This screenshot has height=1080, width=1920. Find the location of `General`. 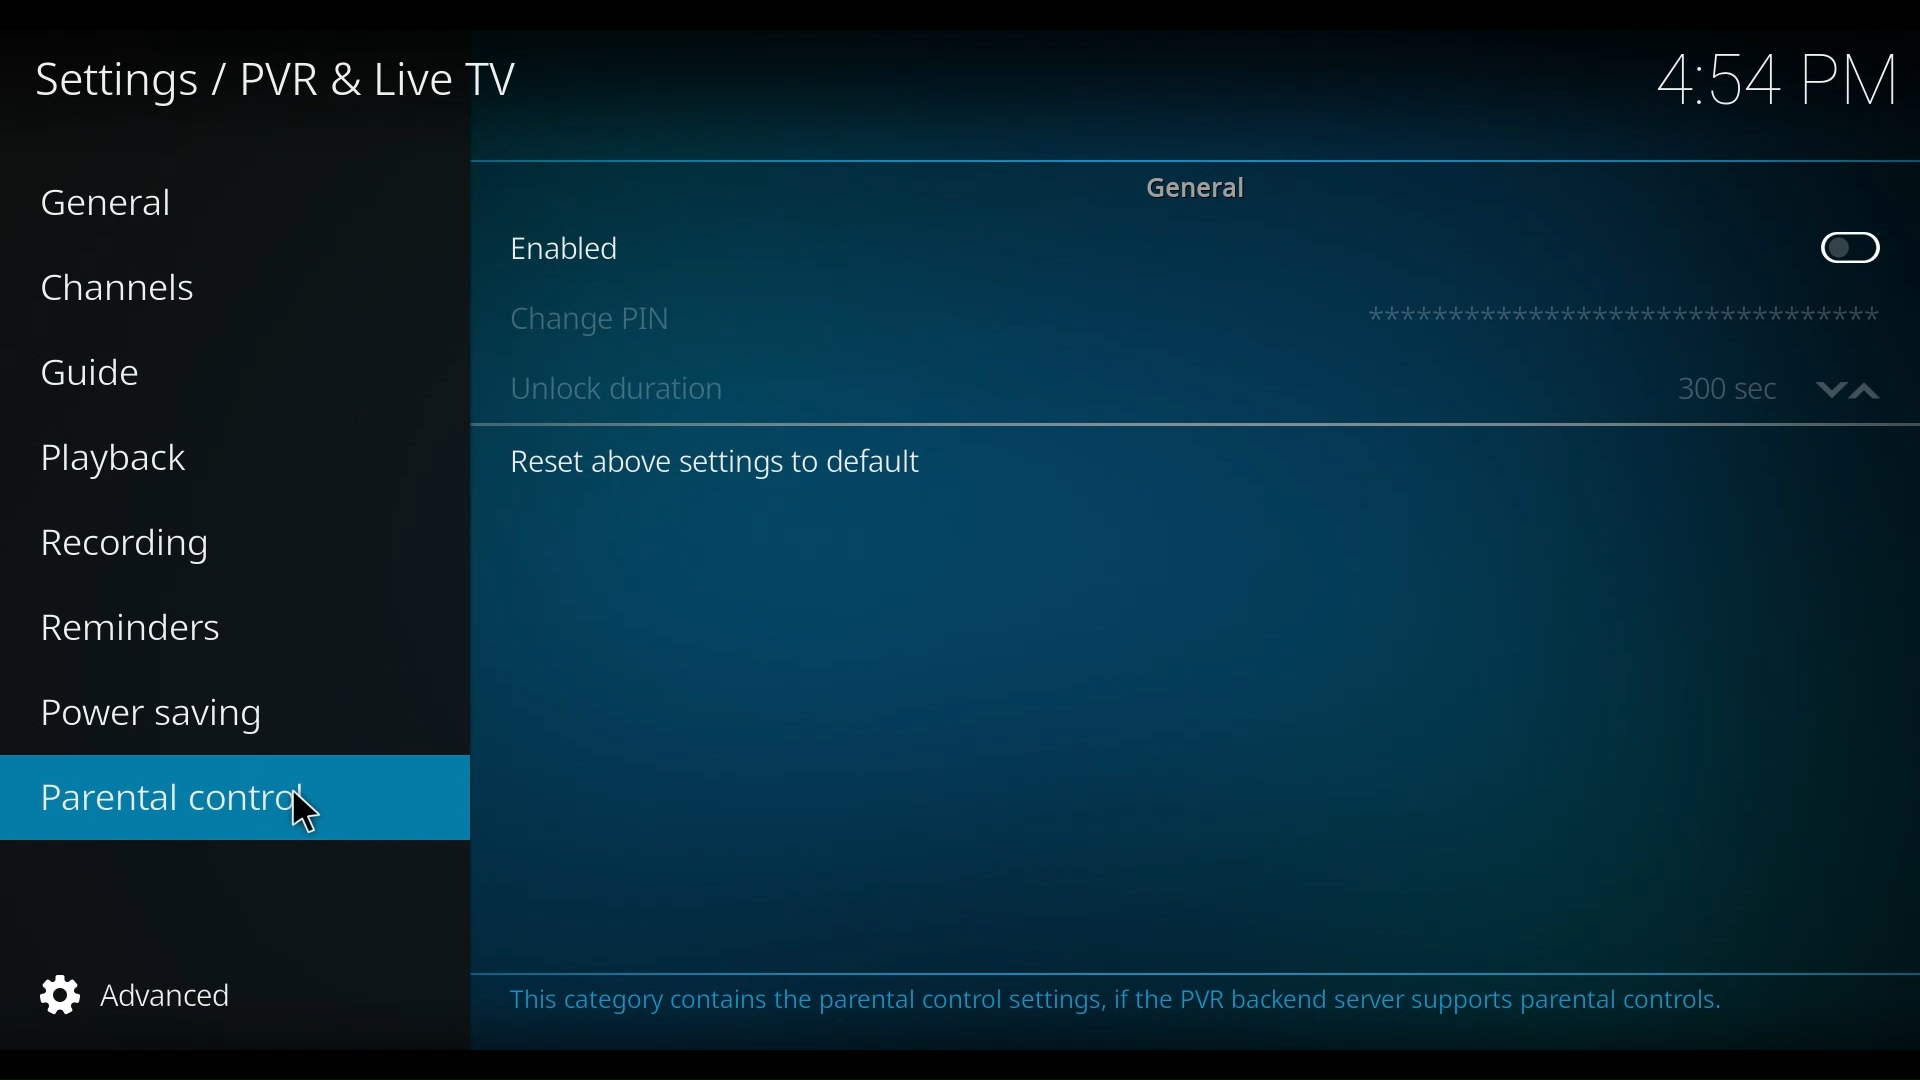

General is located at coordinates (113, 203).